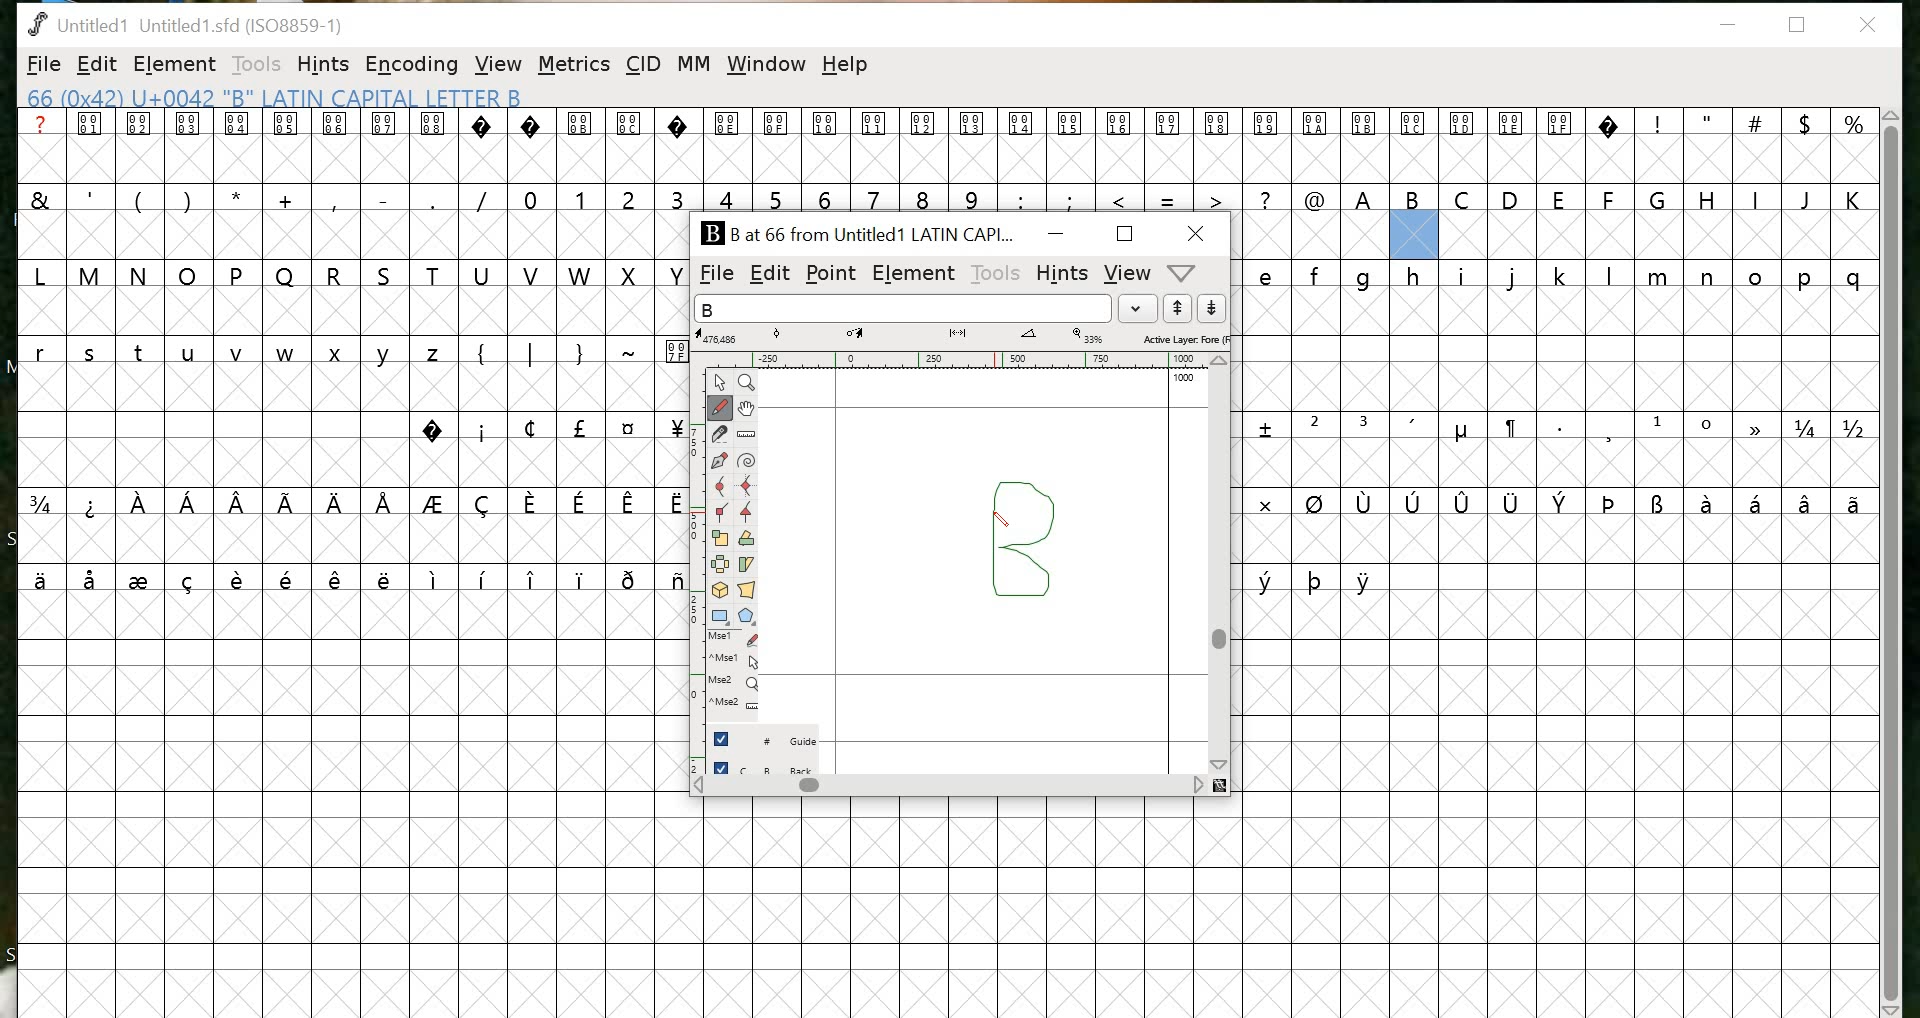  Describe the element at coordinates (747, 410) in the screenshot. I see `Pan` at that location.